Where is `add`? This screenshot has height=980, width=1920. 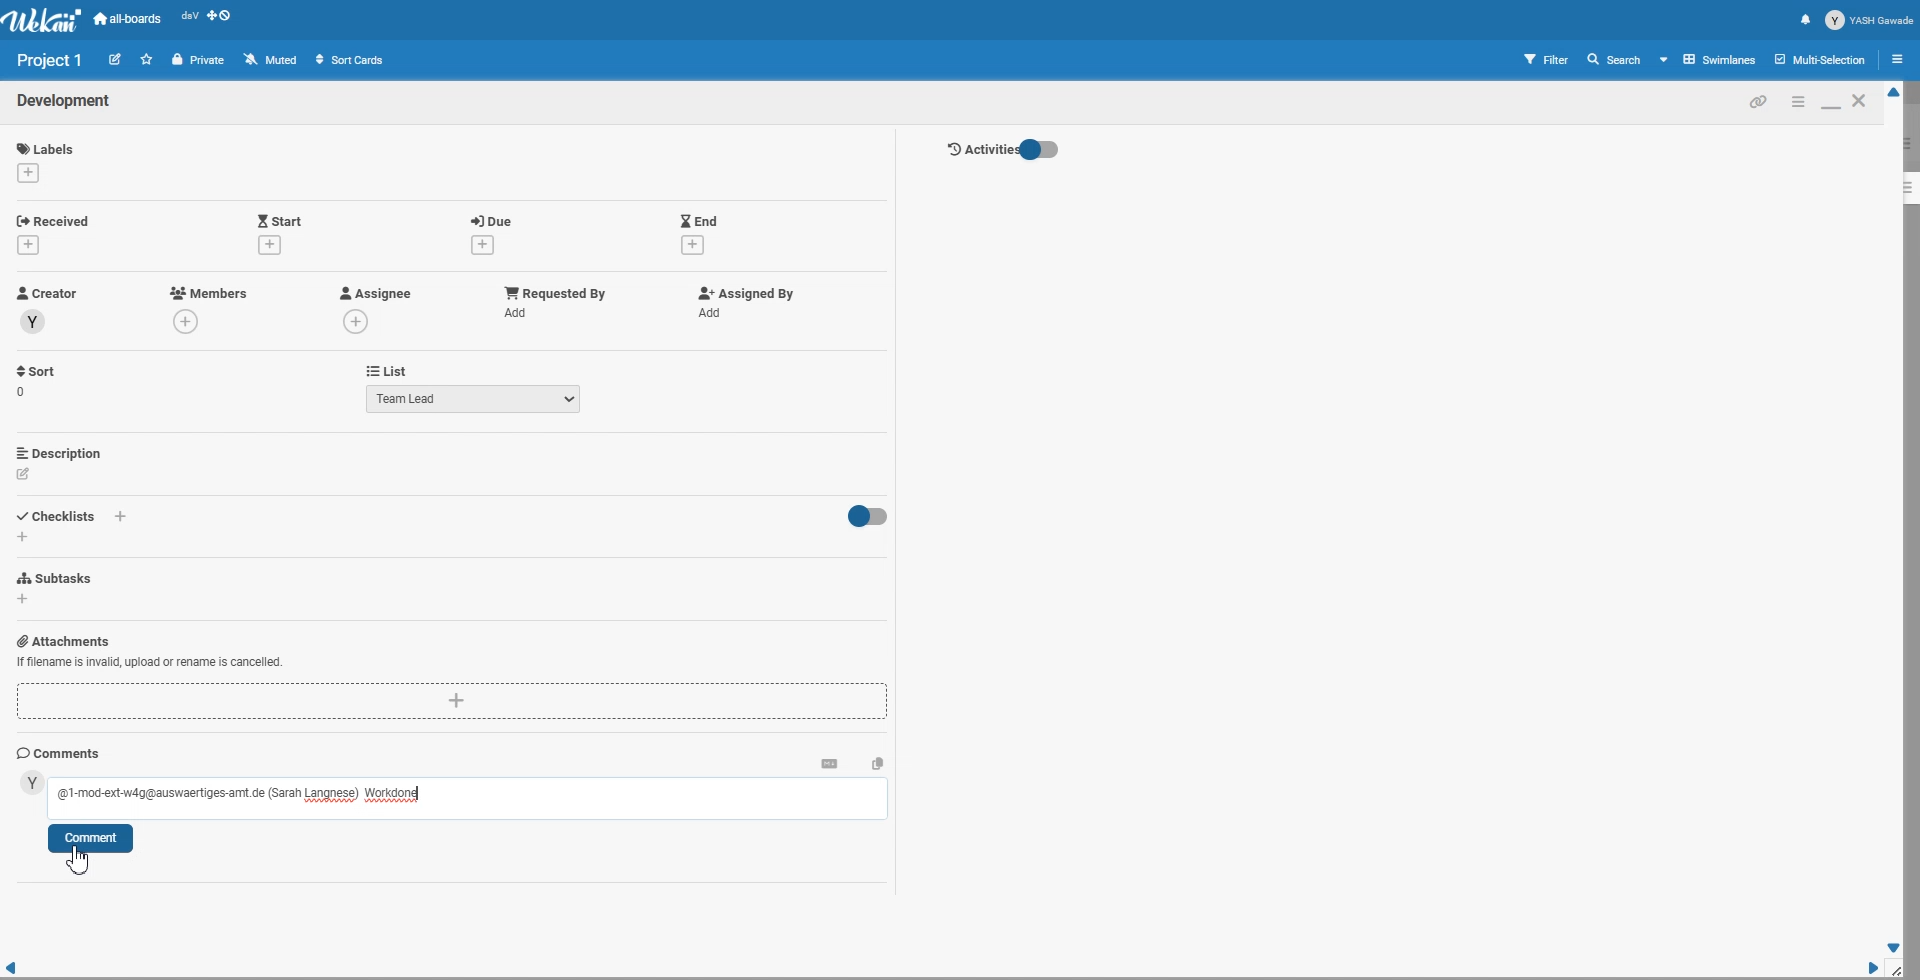
add is located at coordinates (358, 321).